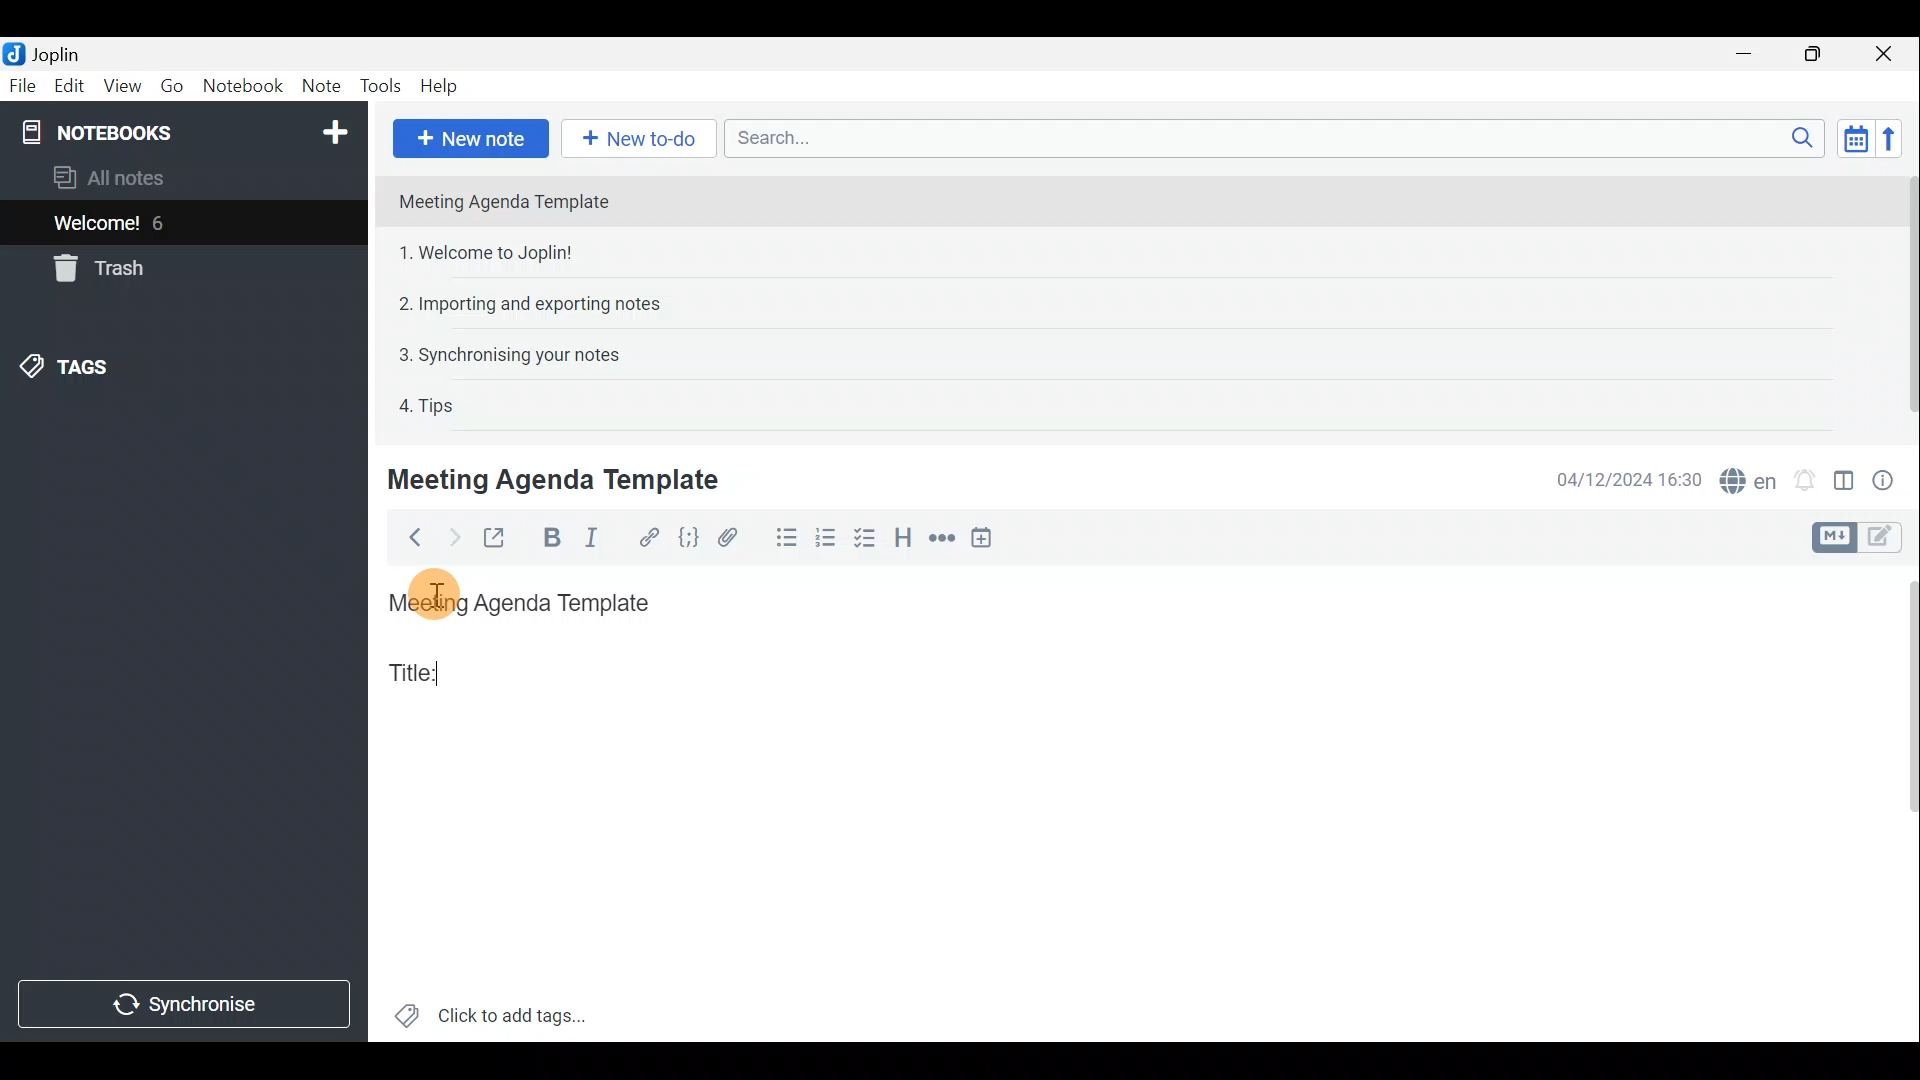 This screenshot has height=1080, width=1920. What do you see at coordinates (537, 304) in the screenshot?
I see `2. Importing and exporting notes` at bounding box center [537, 304].